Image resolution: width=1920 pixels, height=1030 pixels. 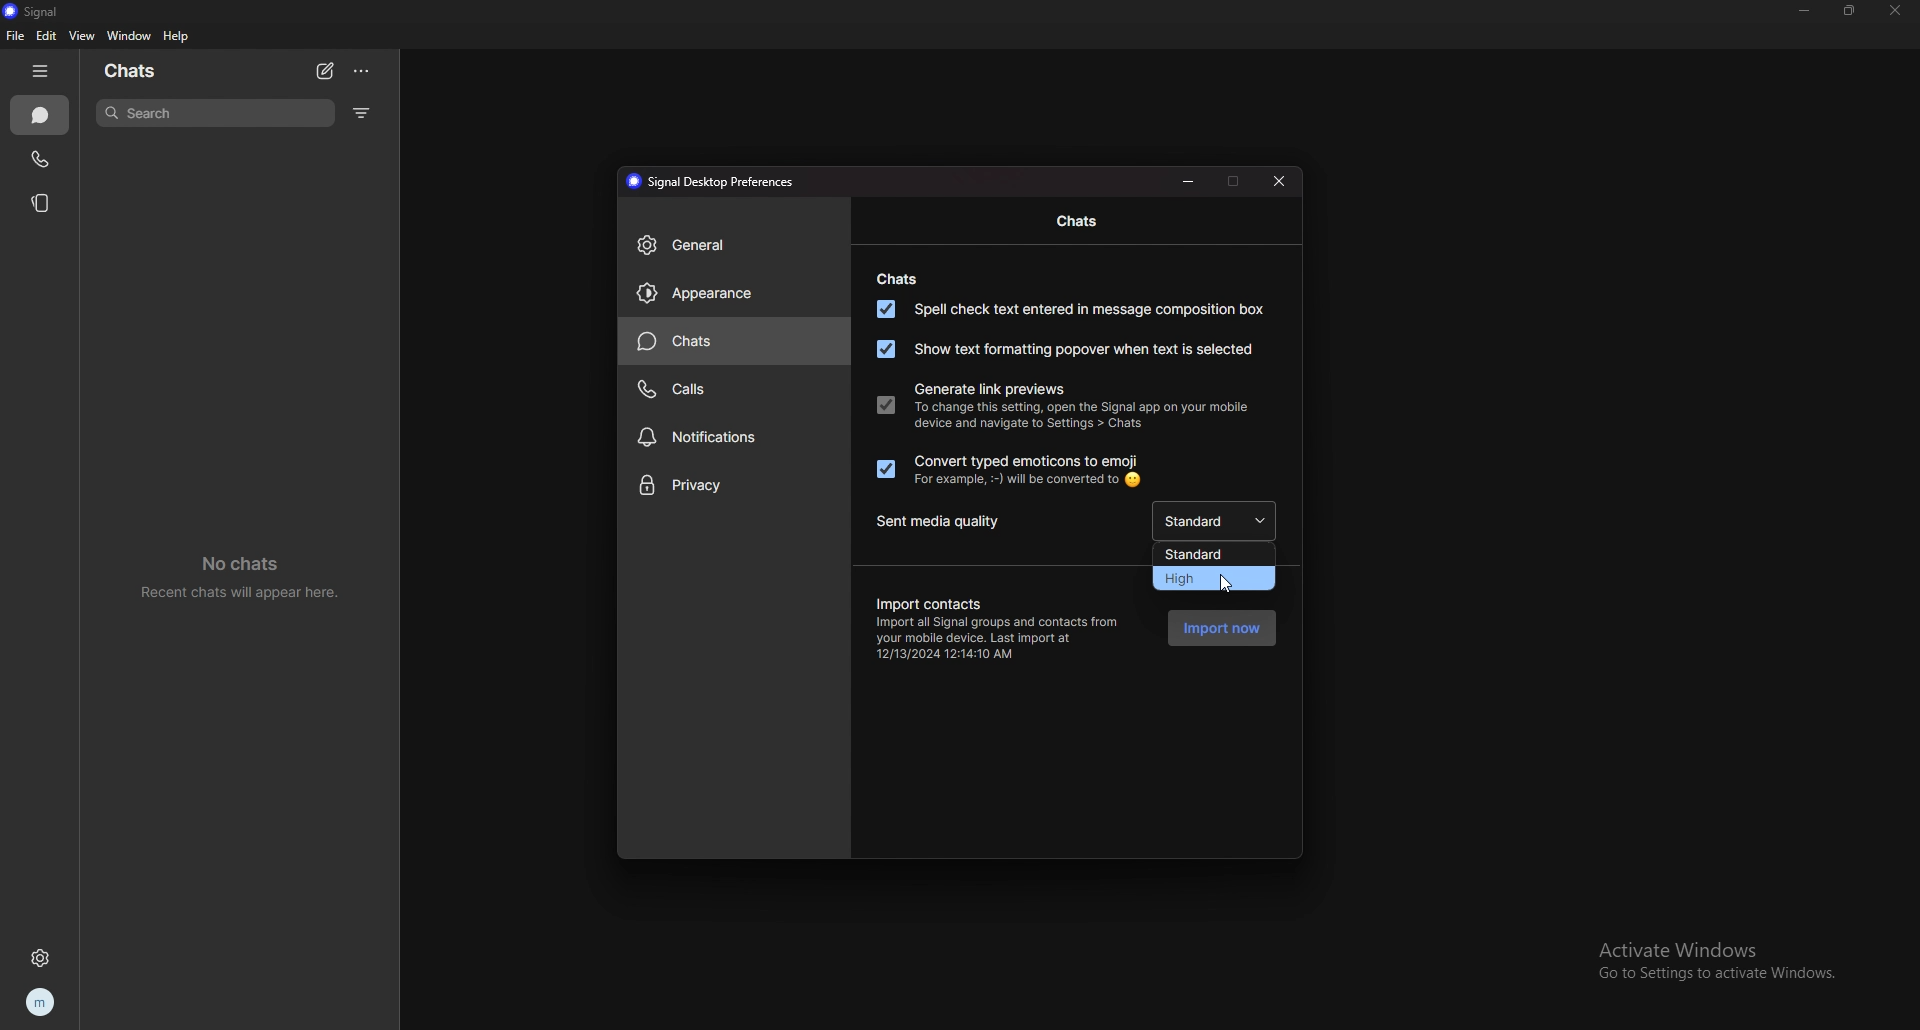 I want to click on signal, so click(x=44, y=11).